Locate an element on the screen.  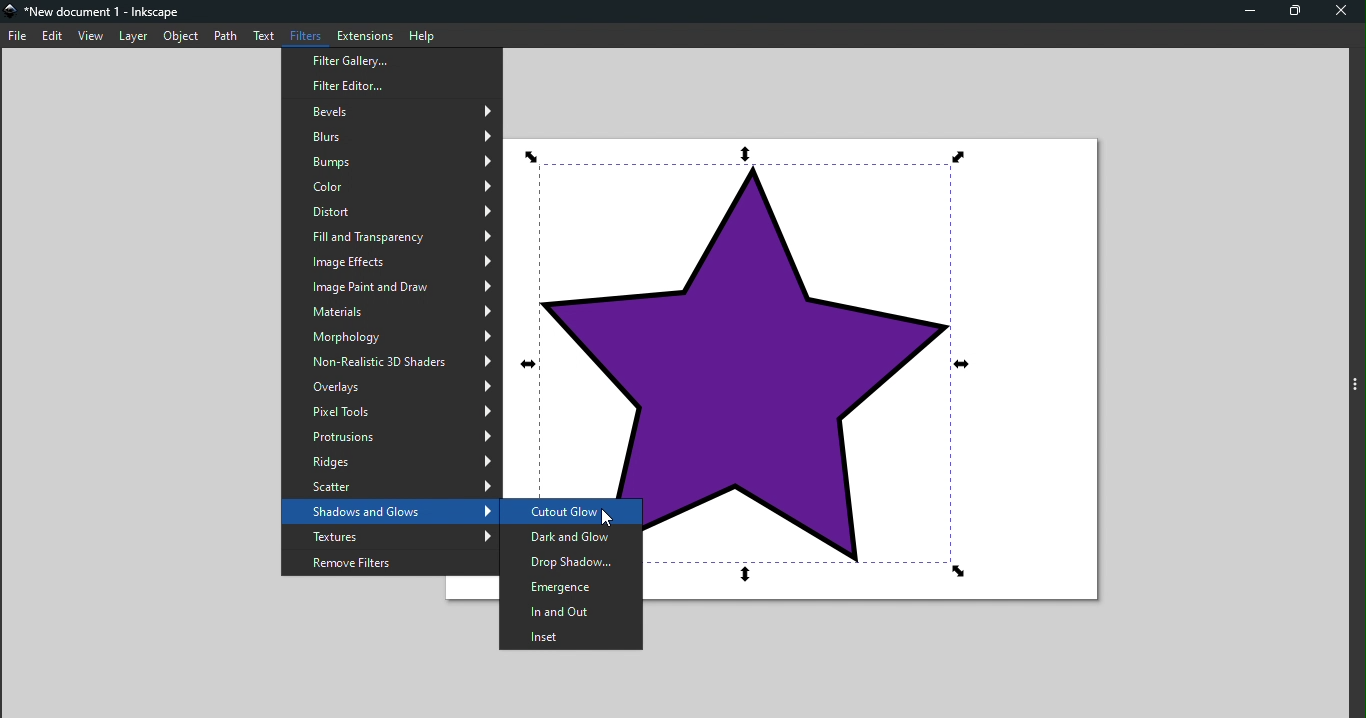
view is located at coordinates (91, 36).